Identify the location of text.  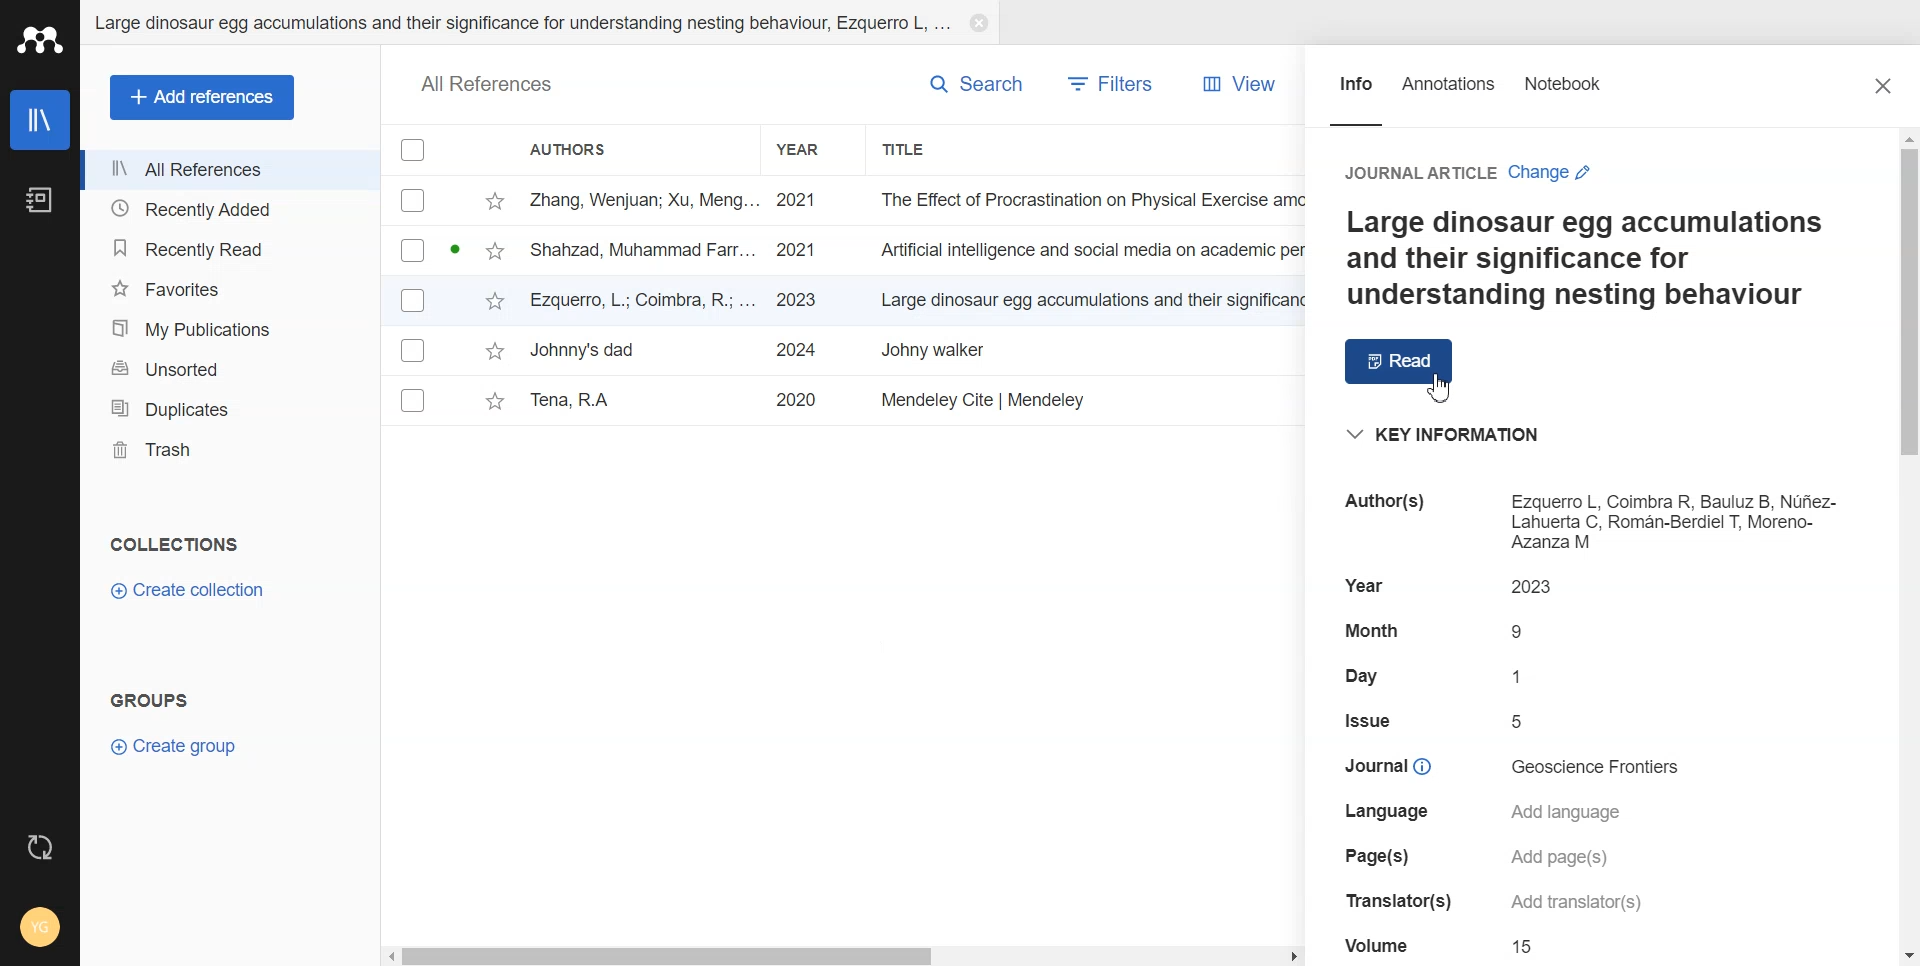
(1526, 947).